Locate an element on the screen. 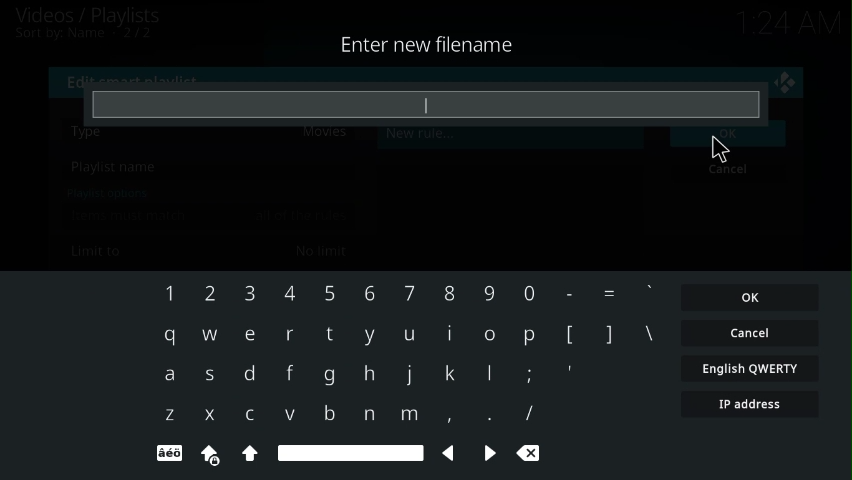 The width and height of the screenshot is (852, 480). i is located at coordinates (449, 332).